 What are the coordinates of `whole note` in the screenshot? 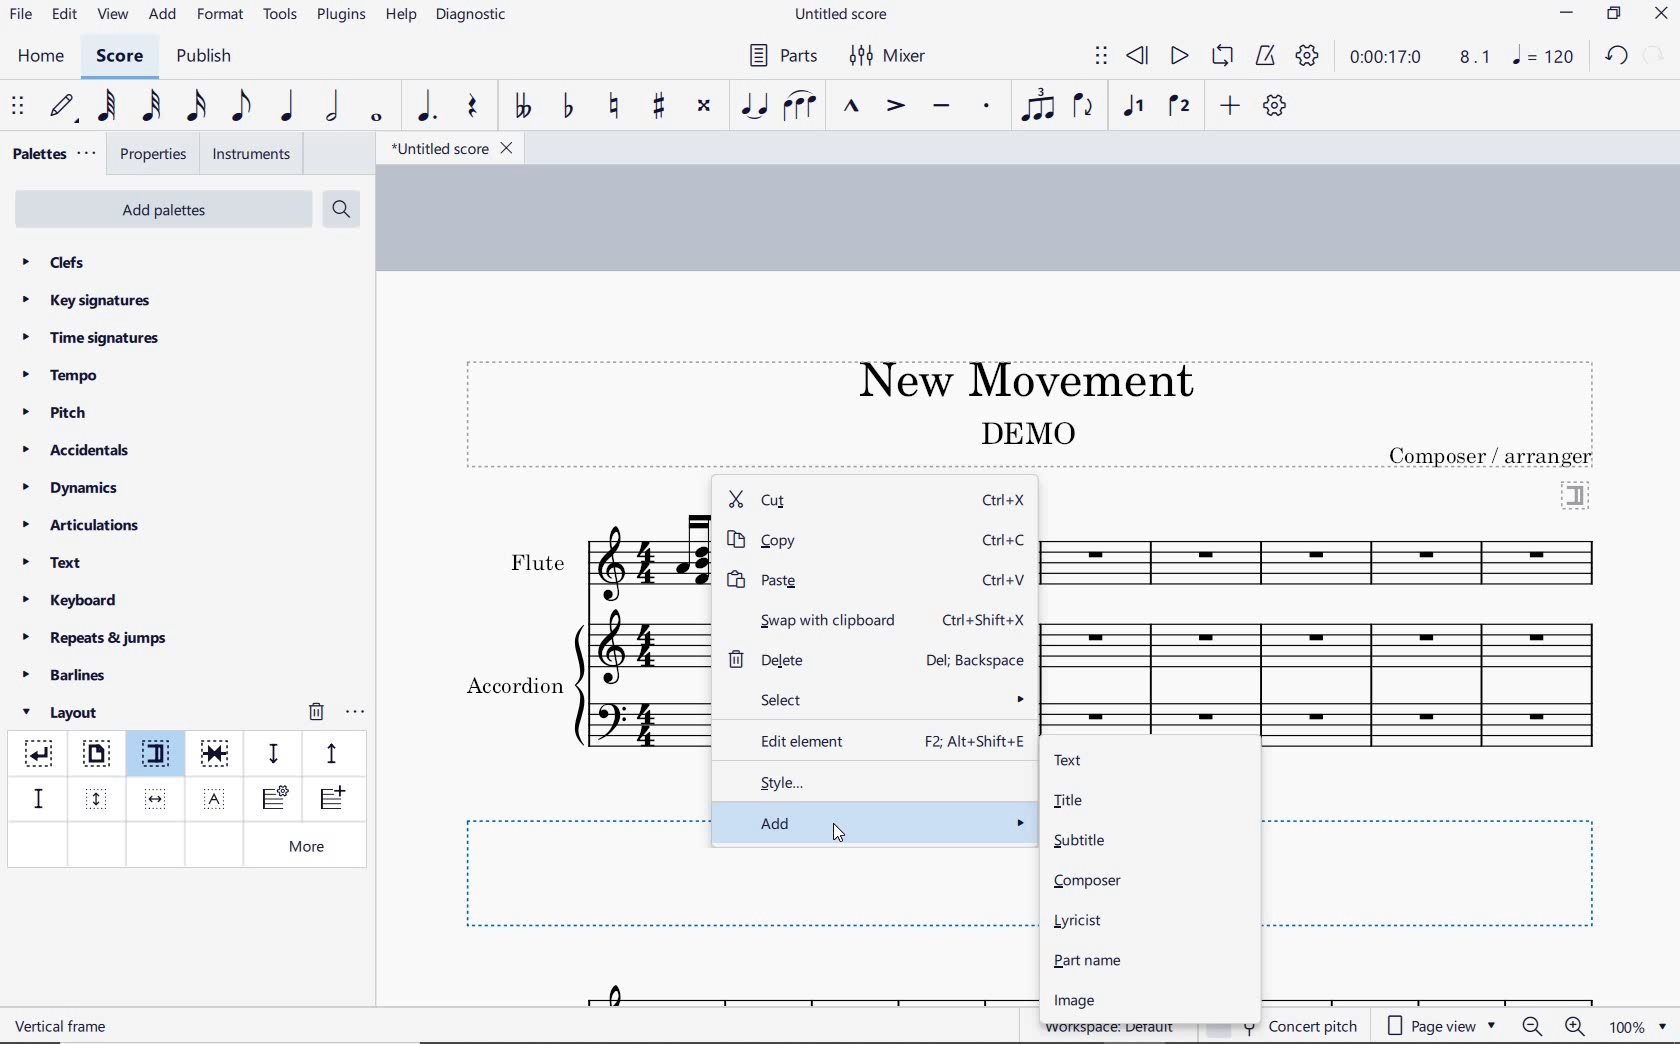 It's located at (378, 117).